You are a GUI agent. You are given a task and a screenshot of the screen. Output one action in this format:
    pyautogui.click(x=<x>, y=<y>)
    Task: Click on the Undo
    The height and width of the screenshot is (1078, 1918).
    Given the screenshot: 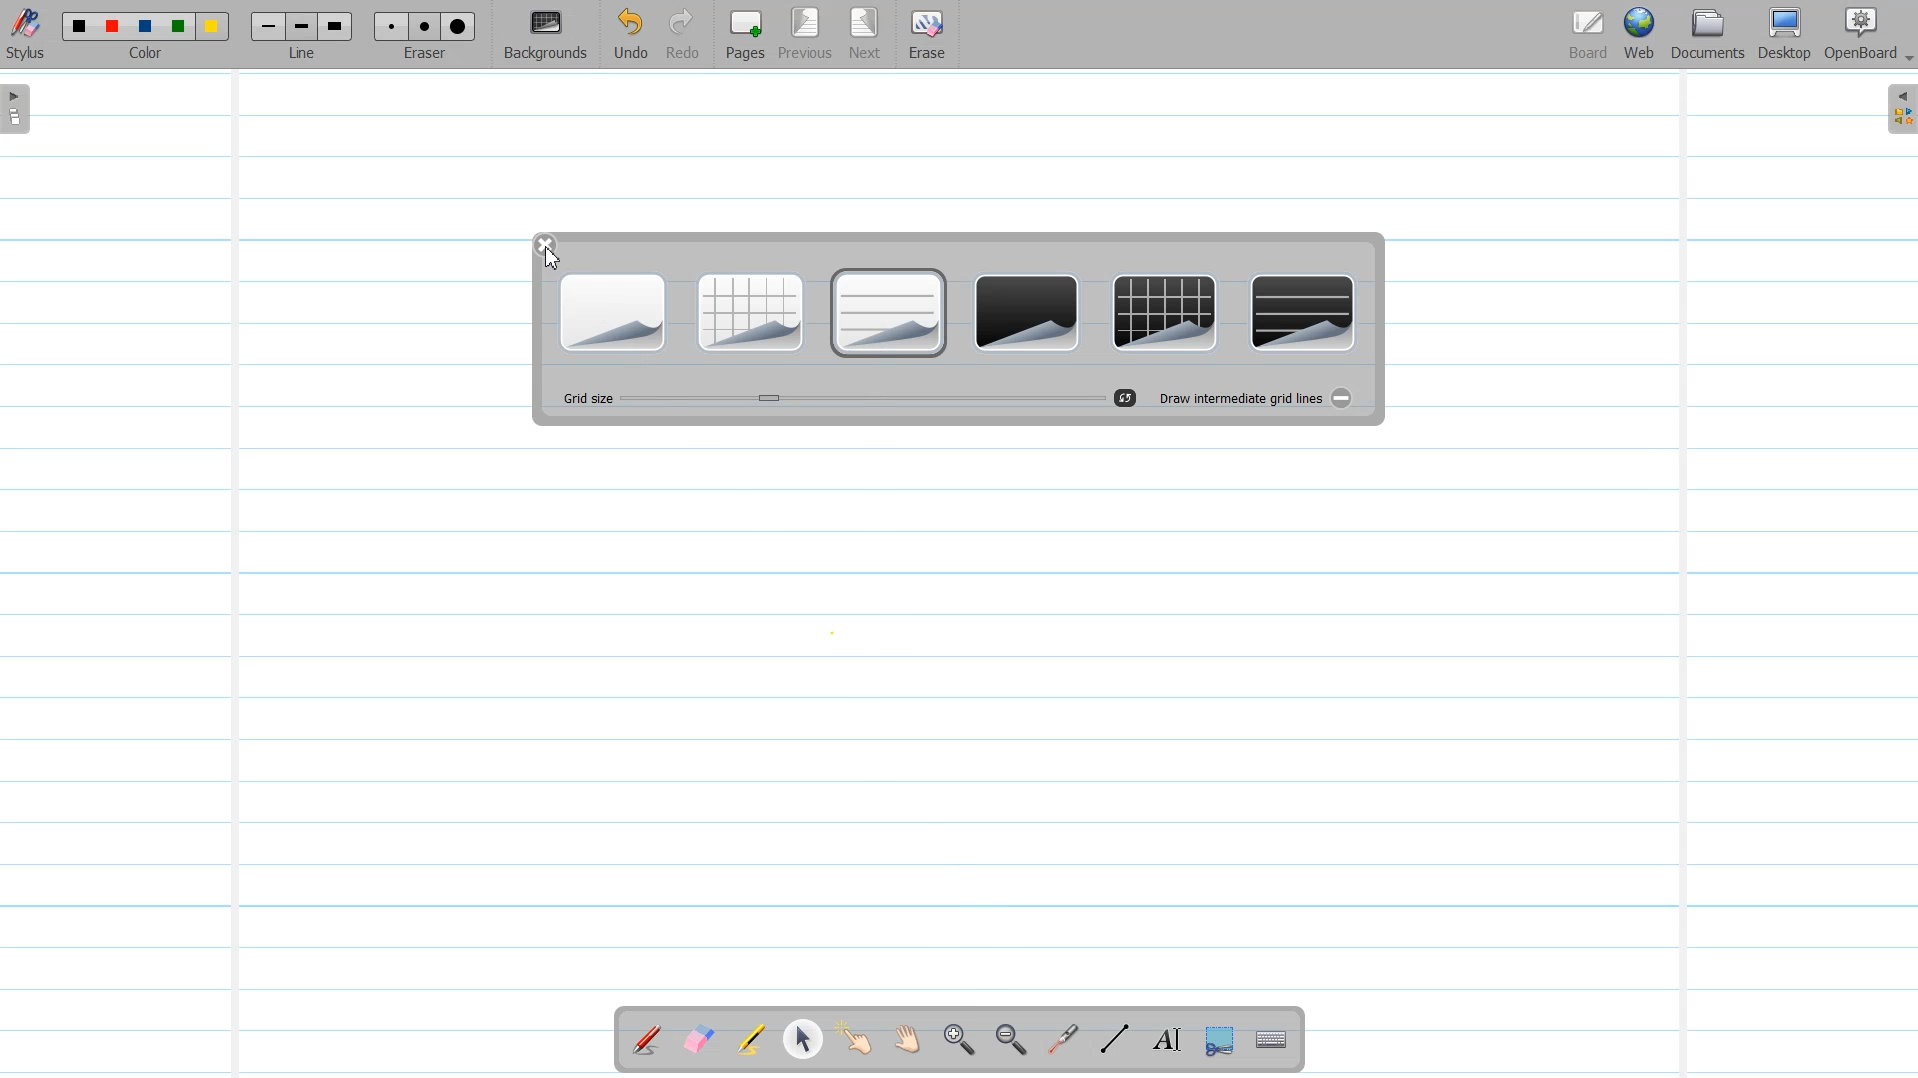 What is the action you would take?
    pyautogui.click(x=630, y=35)
    